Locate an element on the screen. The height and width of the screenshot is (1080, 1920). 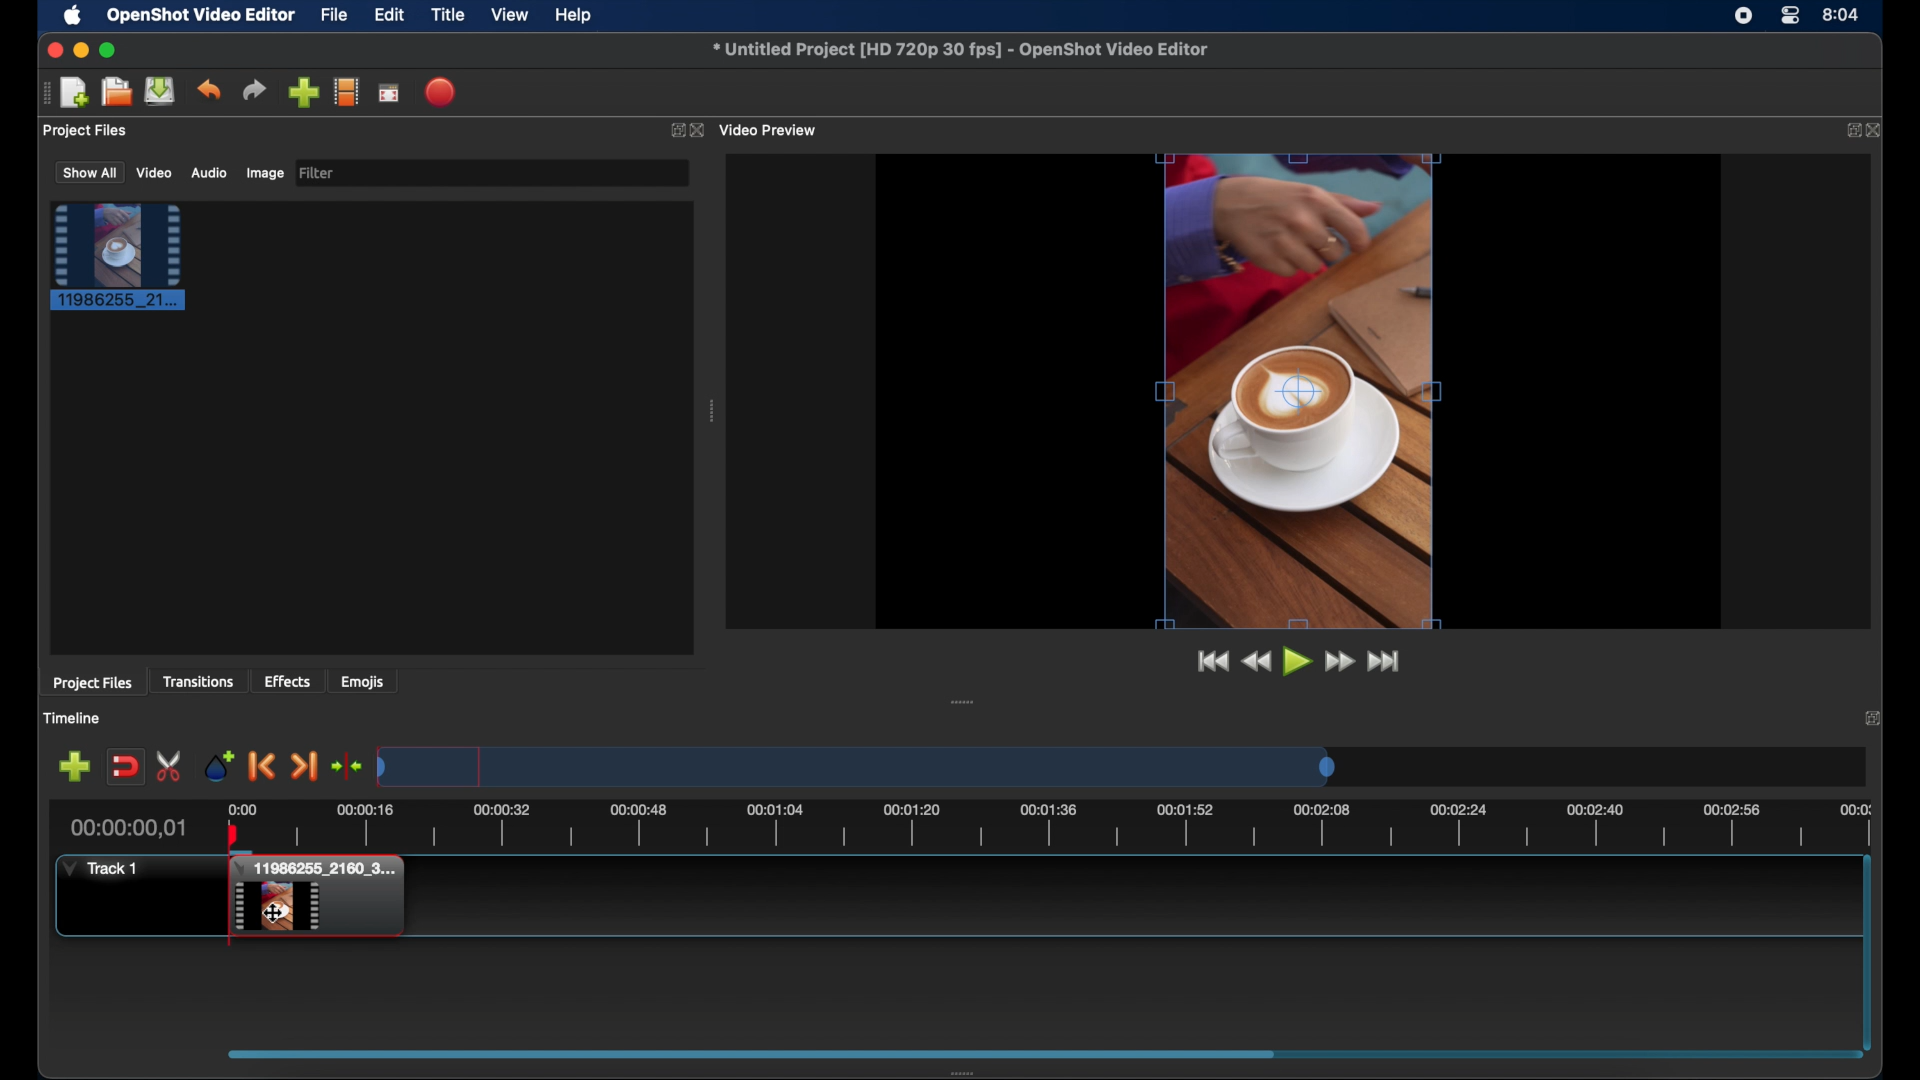
center  playhead on the timeline is located at coordinates (346, 764).